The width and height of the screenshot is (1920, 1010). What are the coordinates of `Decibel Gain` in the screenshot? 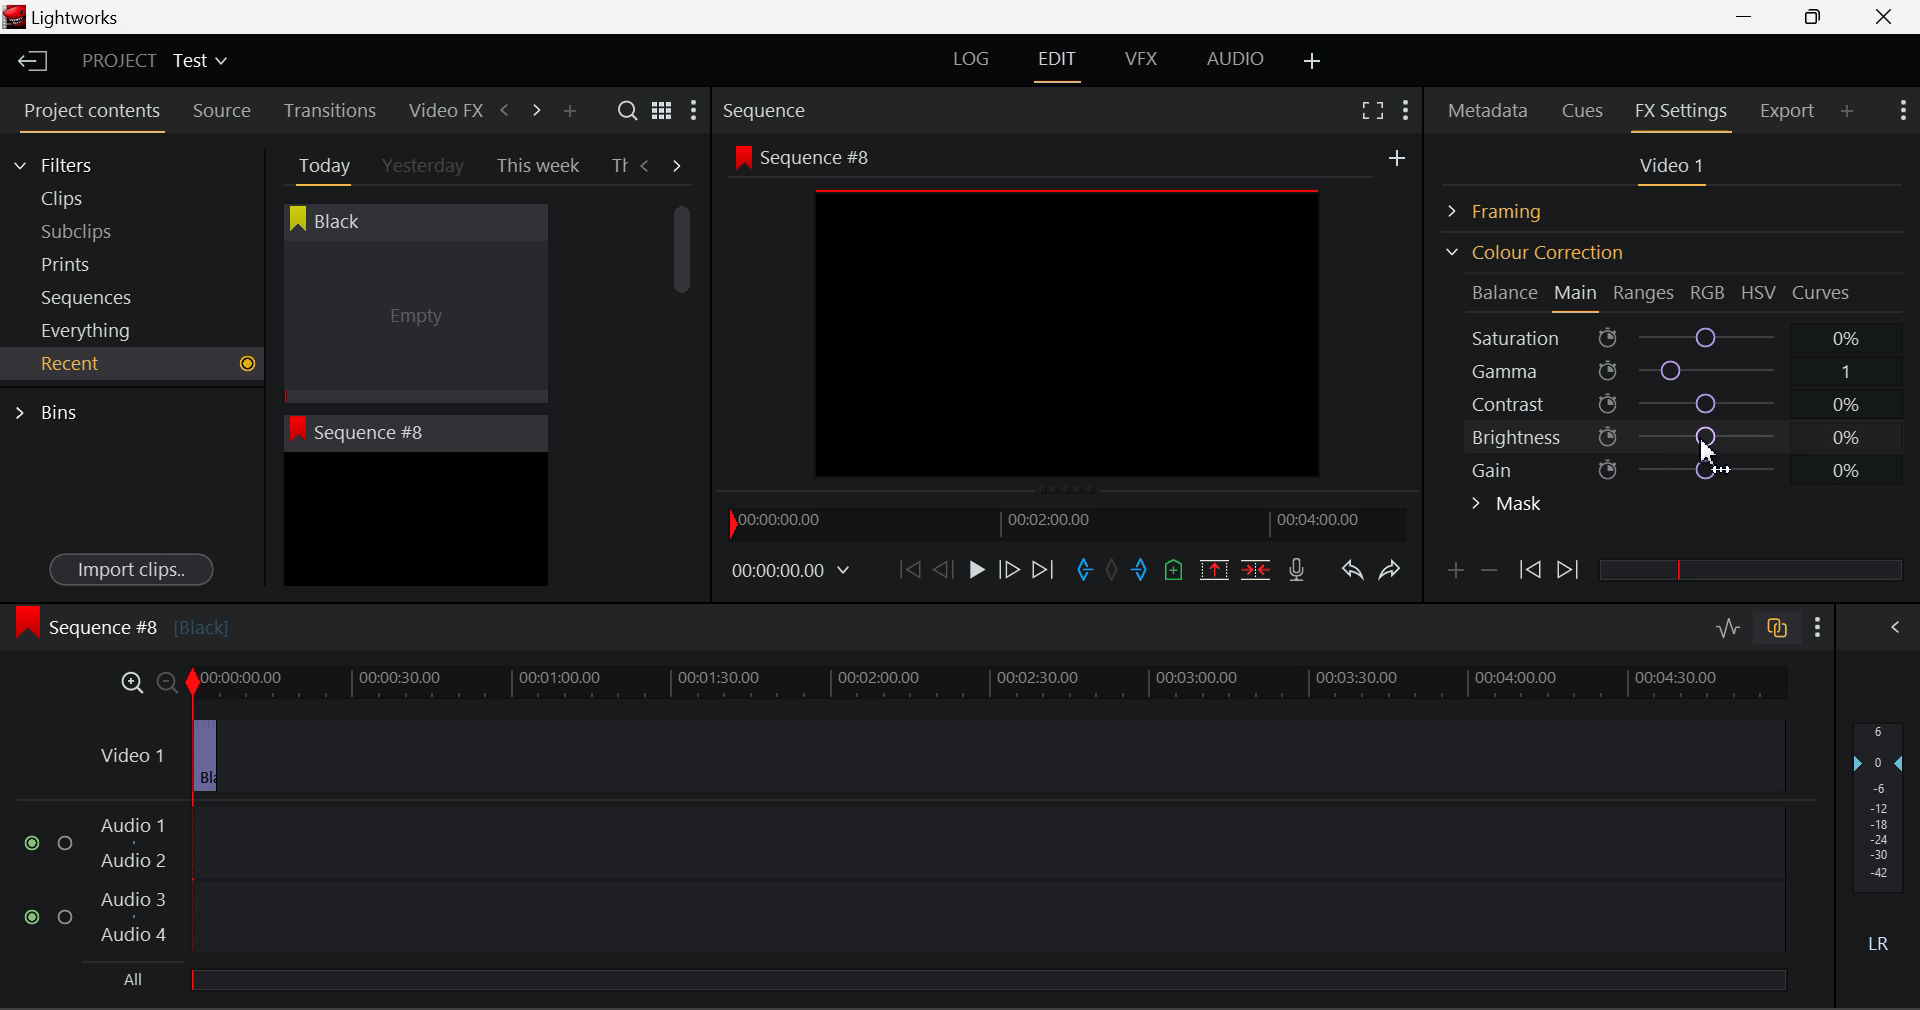 It's located at (1877, 842).